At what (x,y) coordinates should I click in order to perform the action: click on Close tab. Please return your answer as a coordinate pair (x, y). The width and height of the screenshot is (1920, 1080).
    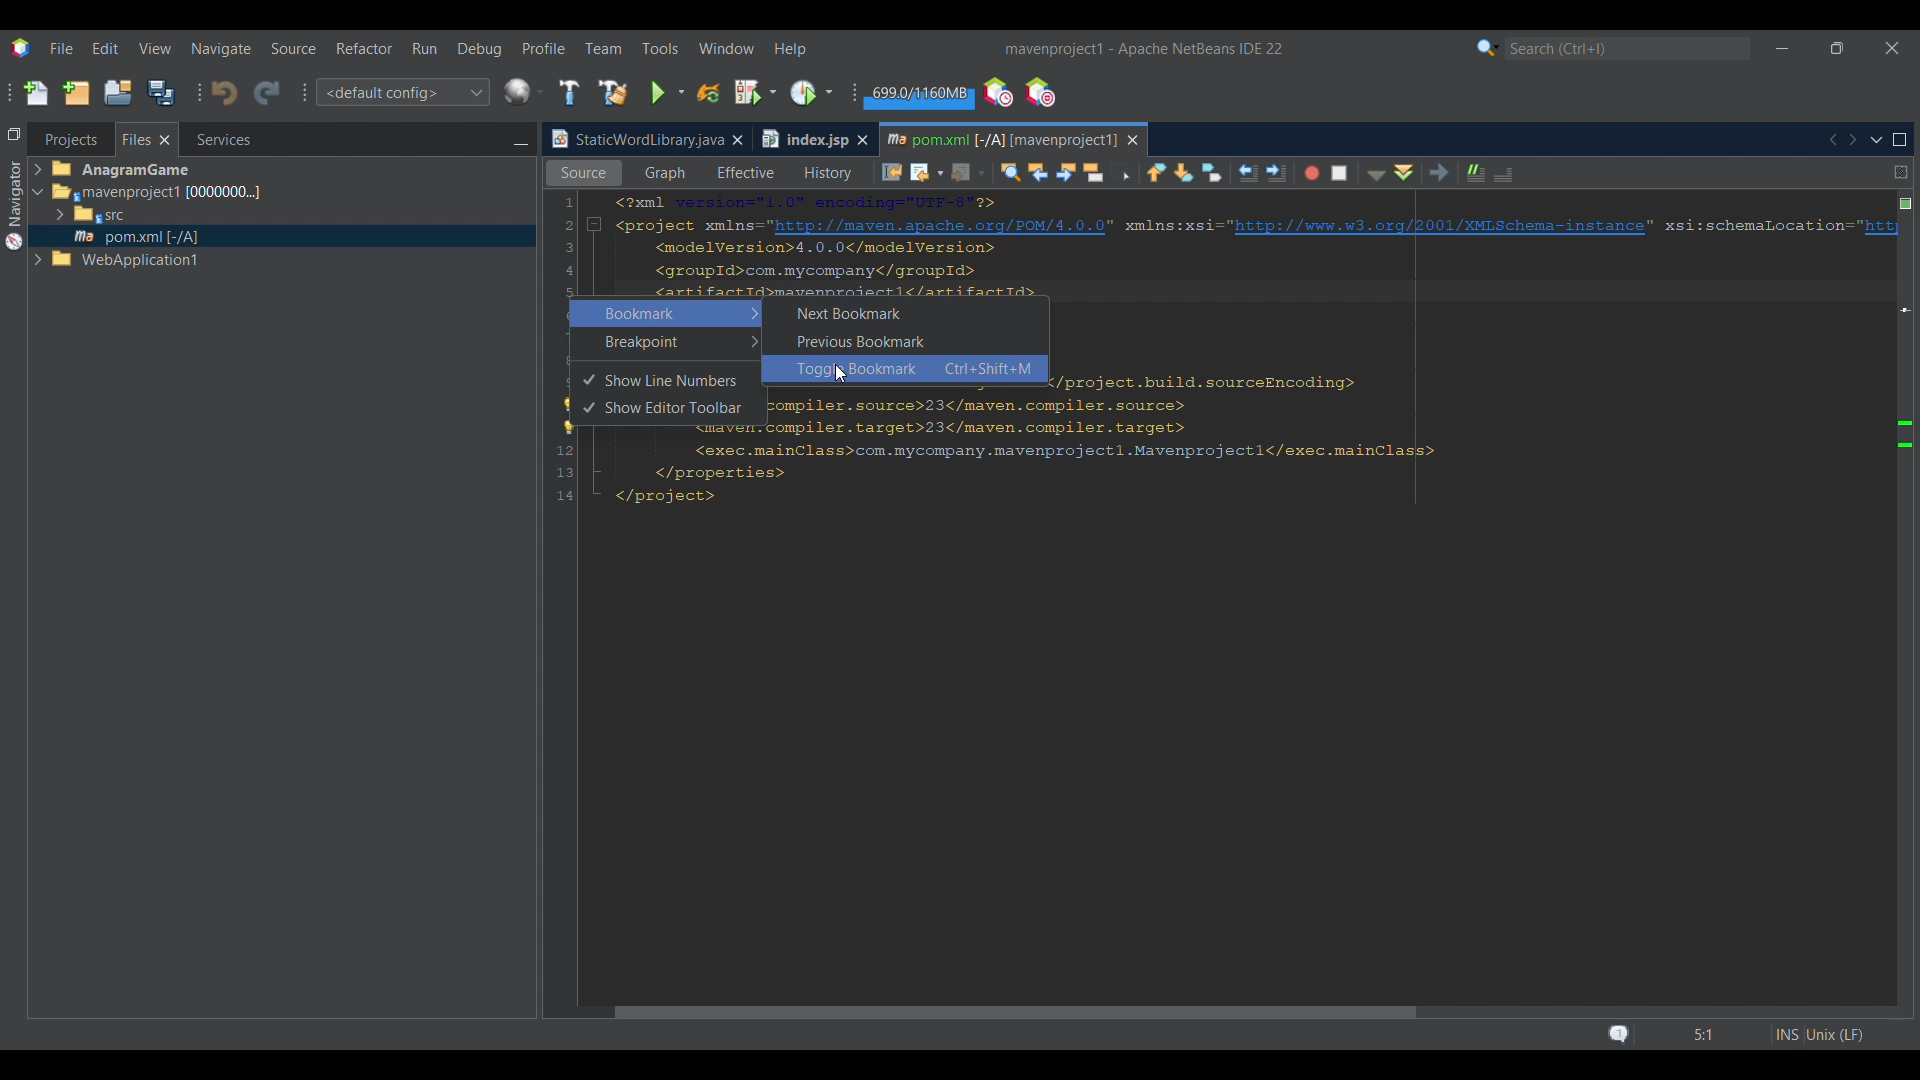
    Looking at the image, I should click on (1133, 140).